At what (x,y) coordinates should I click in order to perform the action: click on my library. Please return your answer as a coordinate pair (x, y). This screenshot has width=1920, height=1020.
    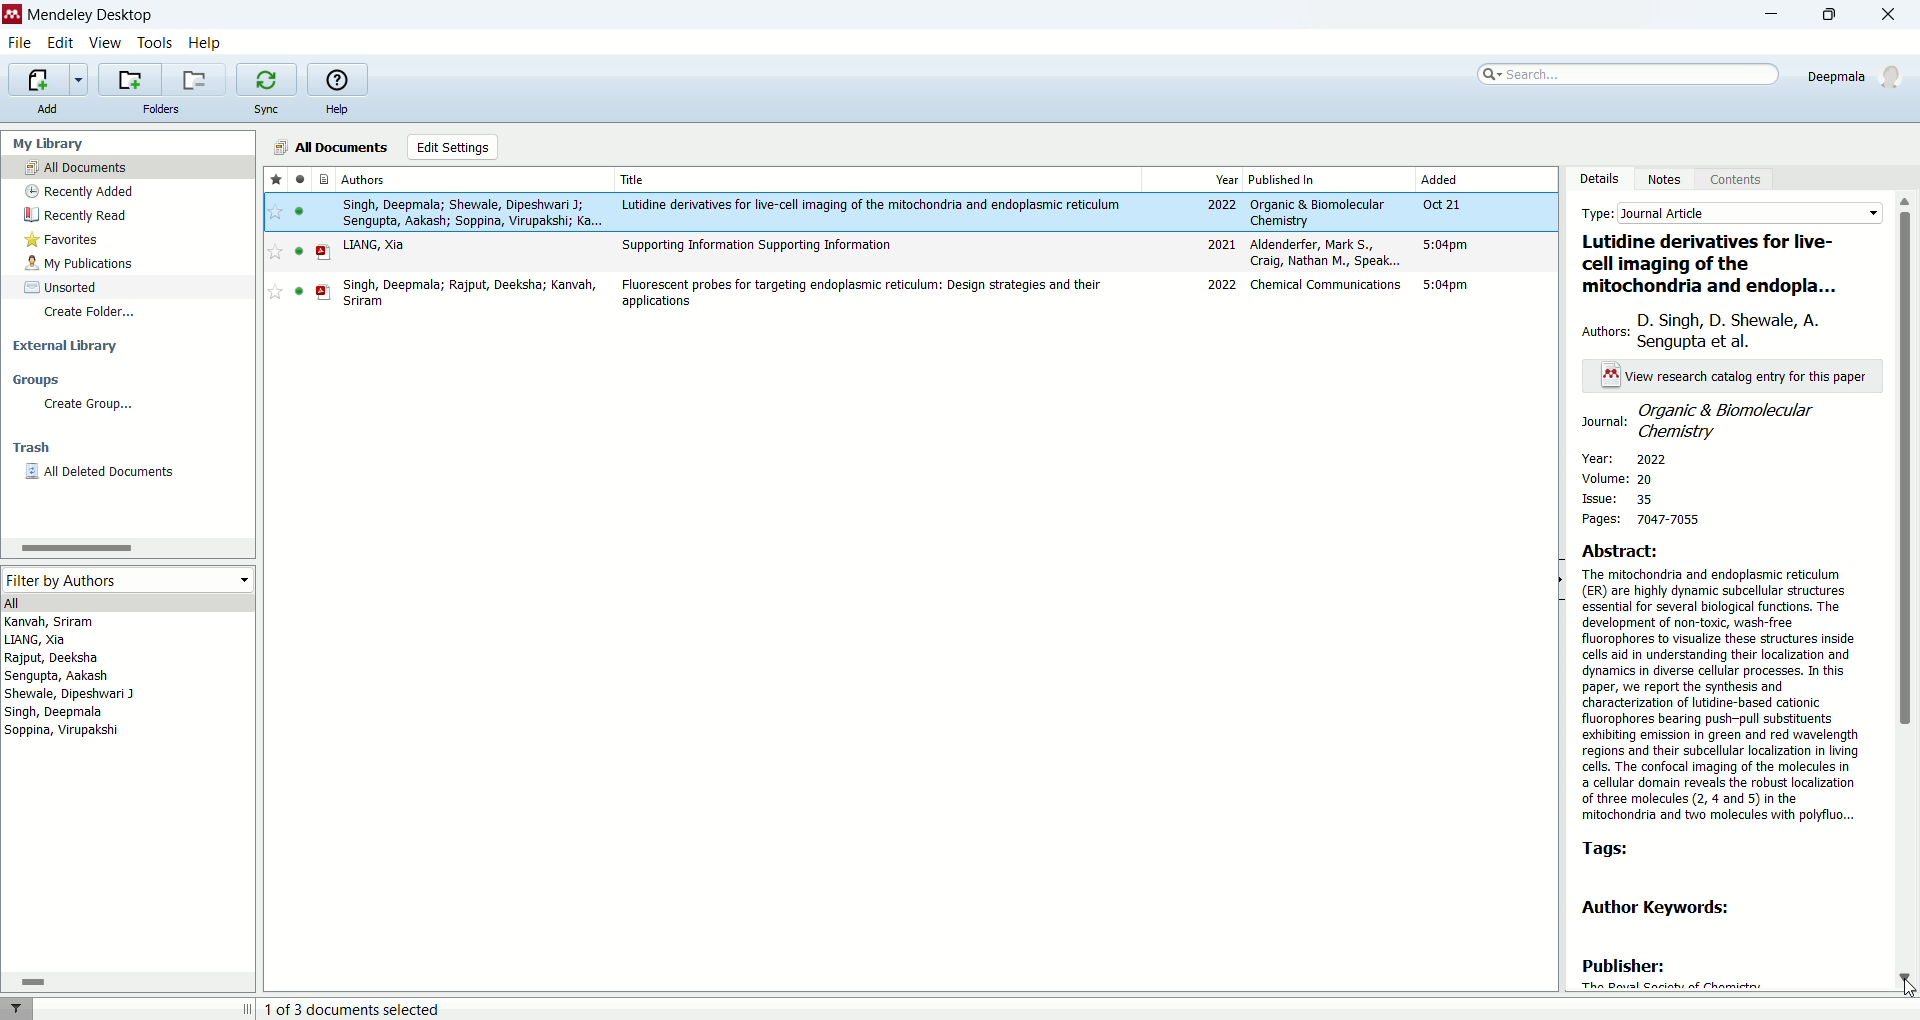
    Looking at the image, I should click on (46, 144).